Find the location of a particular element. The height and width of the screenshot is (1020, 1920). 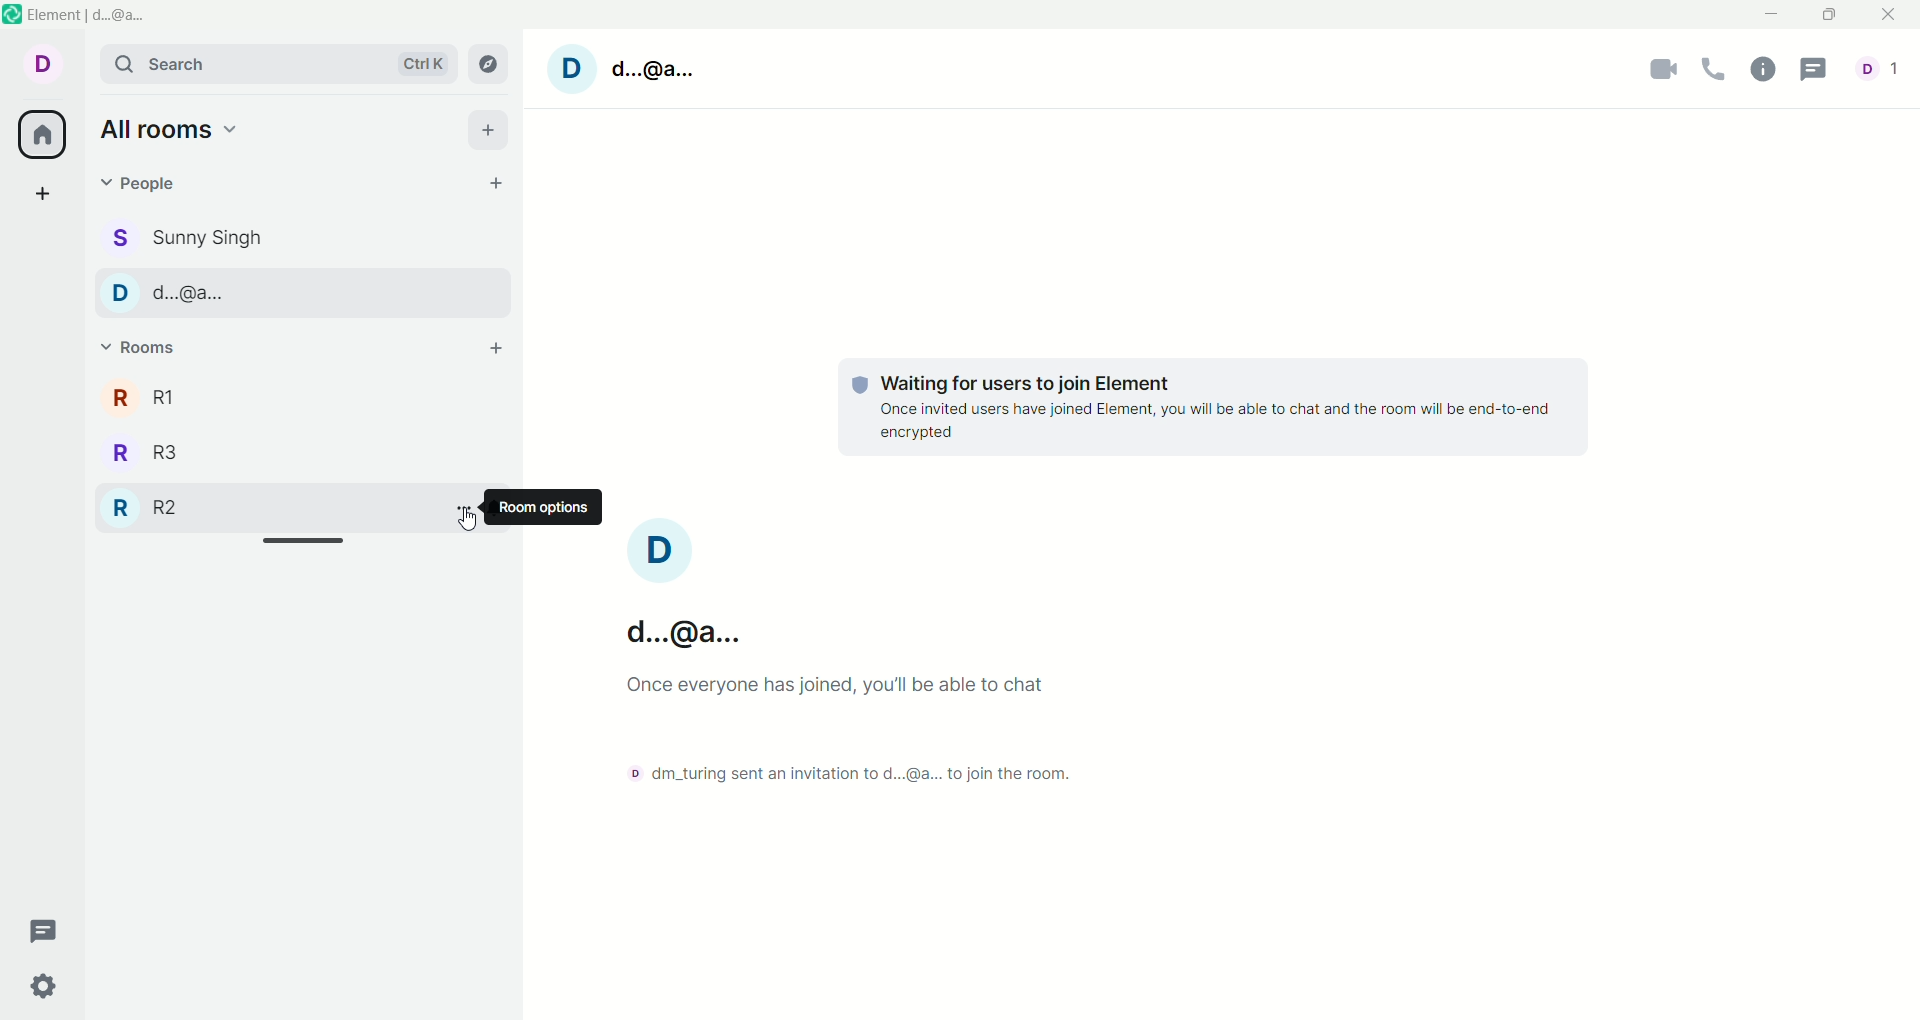

video call is located at coordinates (1669, 71).